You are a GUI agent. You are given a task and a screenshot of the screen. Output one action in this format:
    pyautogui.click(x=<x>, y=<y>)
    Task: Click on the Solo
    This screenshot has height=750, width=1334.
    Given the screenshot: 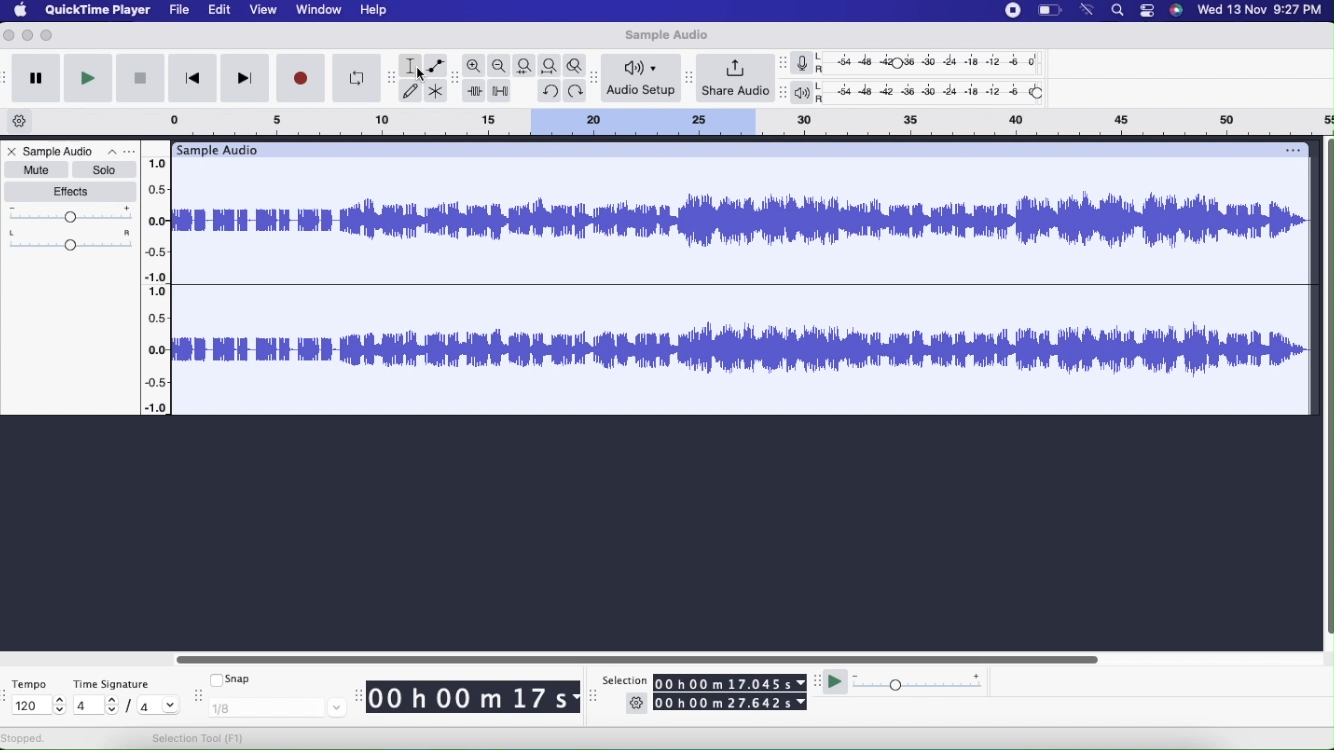 What is the action you would take?
    pyautogui.click(x=104, y=170)
    